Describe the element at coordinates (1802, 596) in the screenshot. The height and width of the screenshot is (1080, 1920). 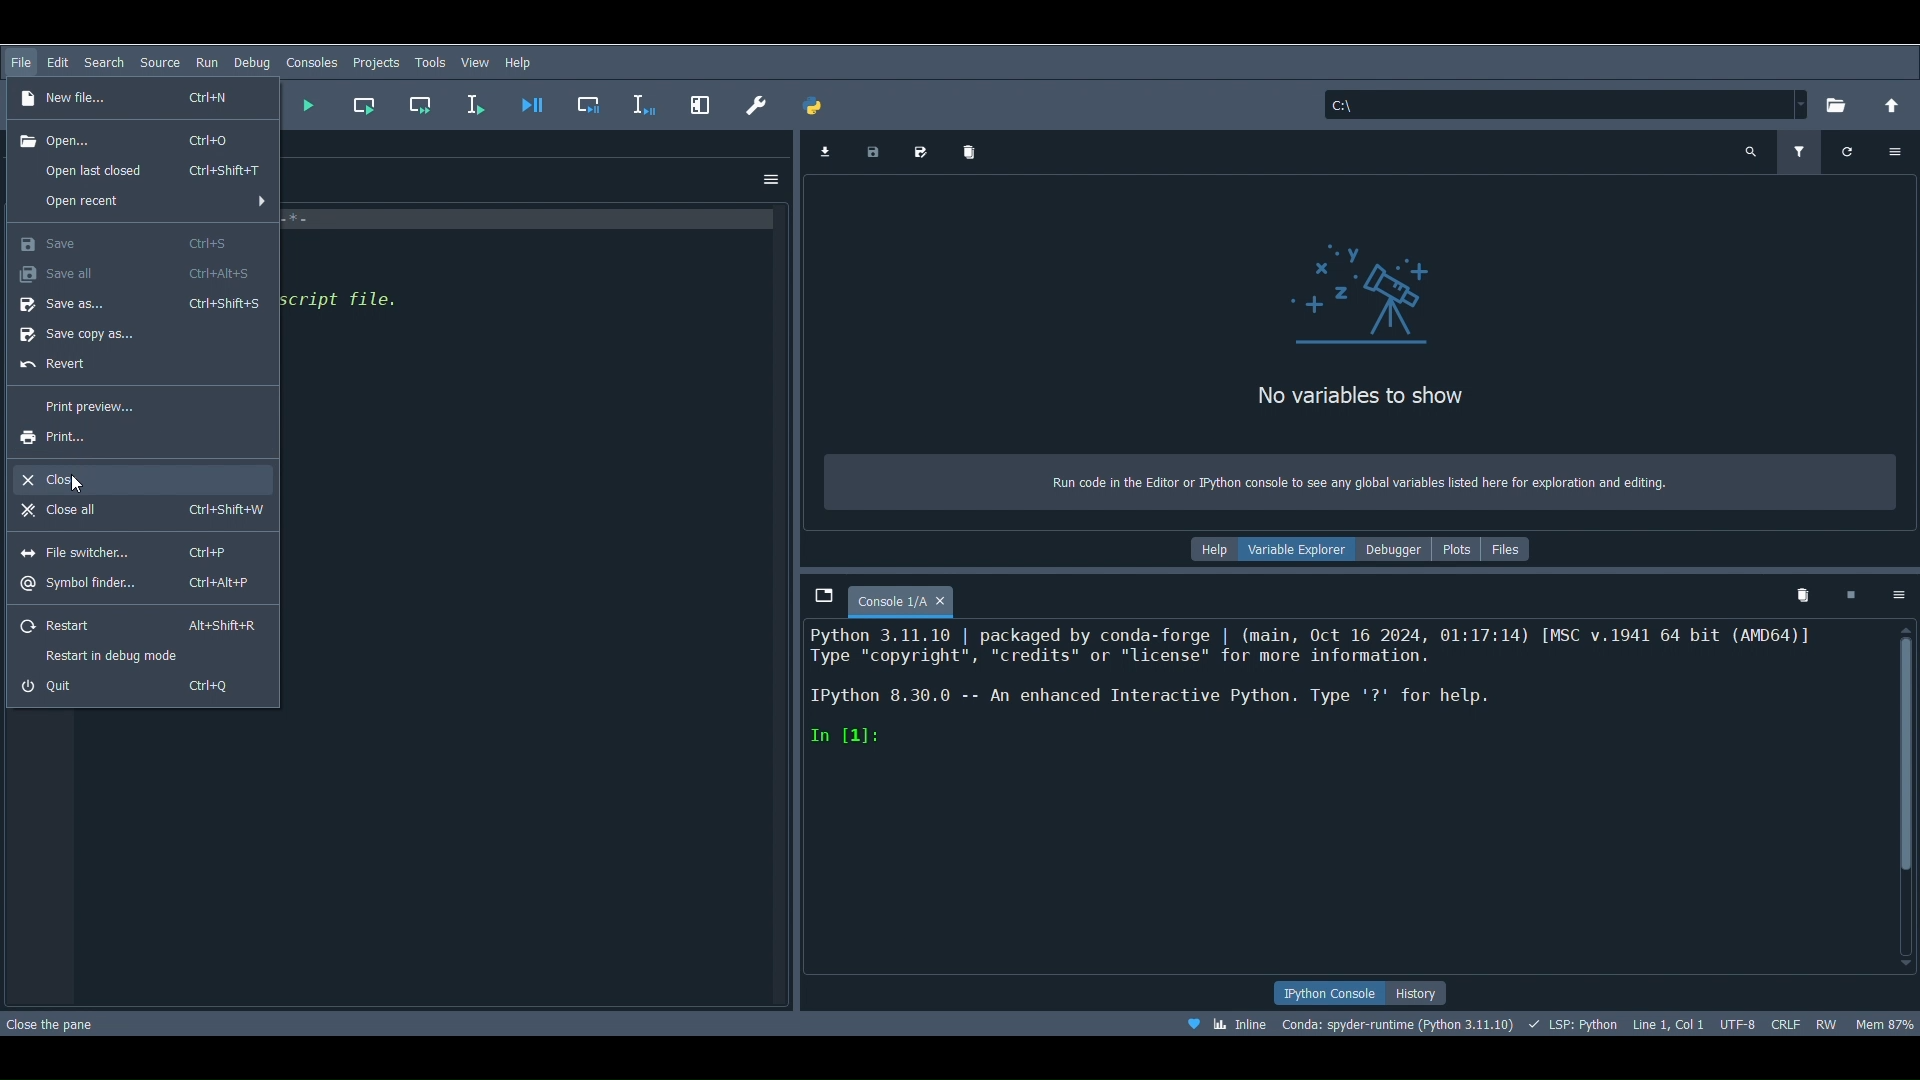
I see `Remove all variables from namespace` at that location.